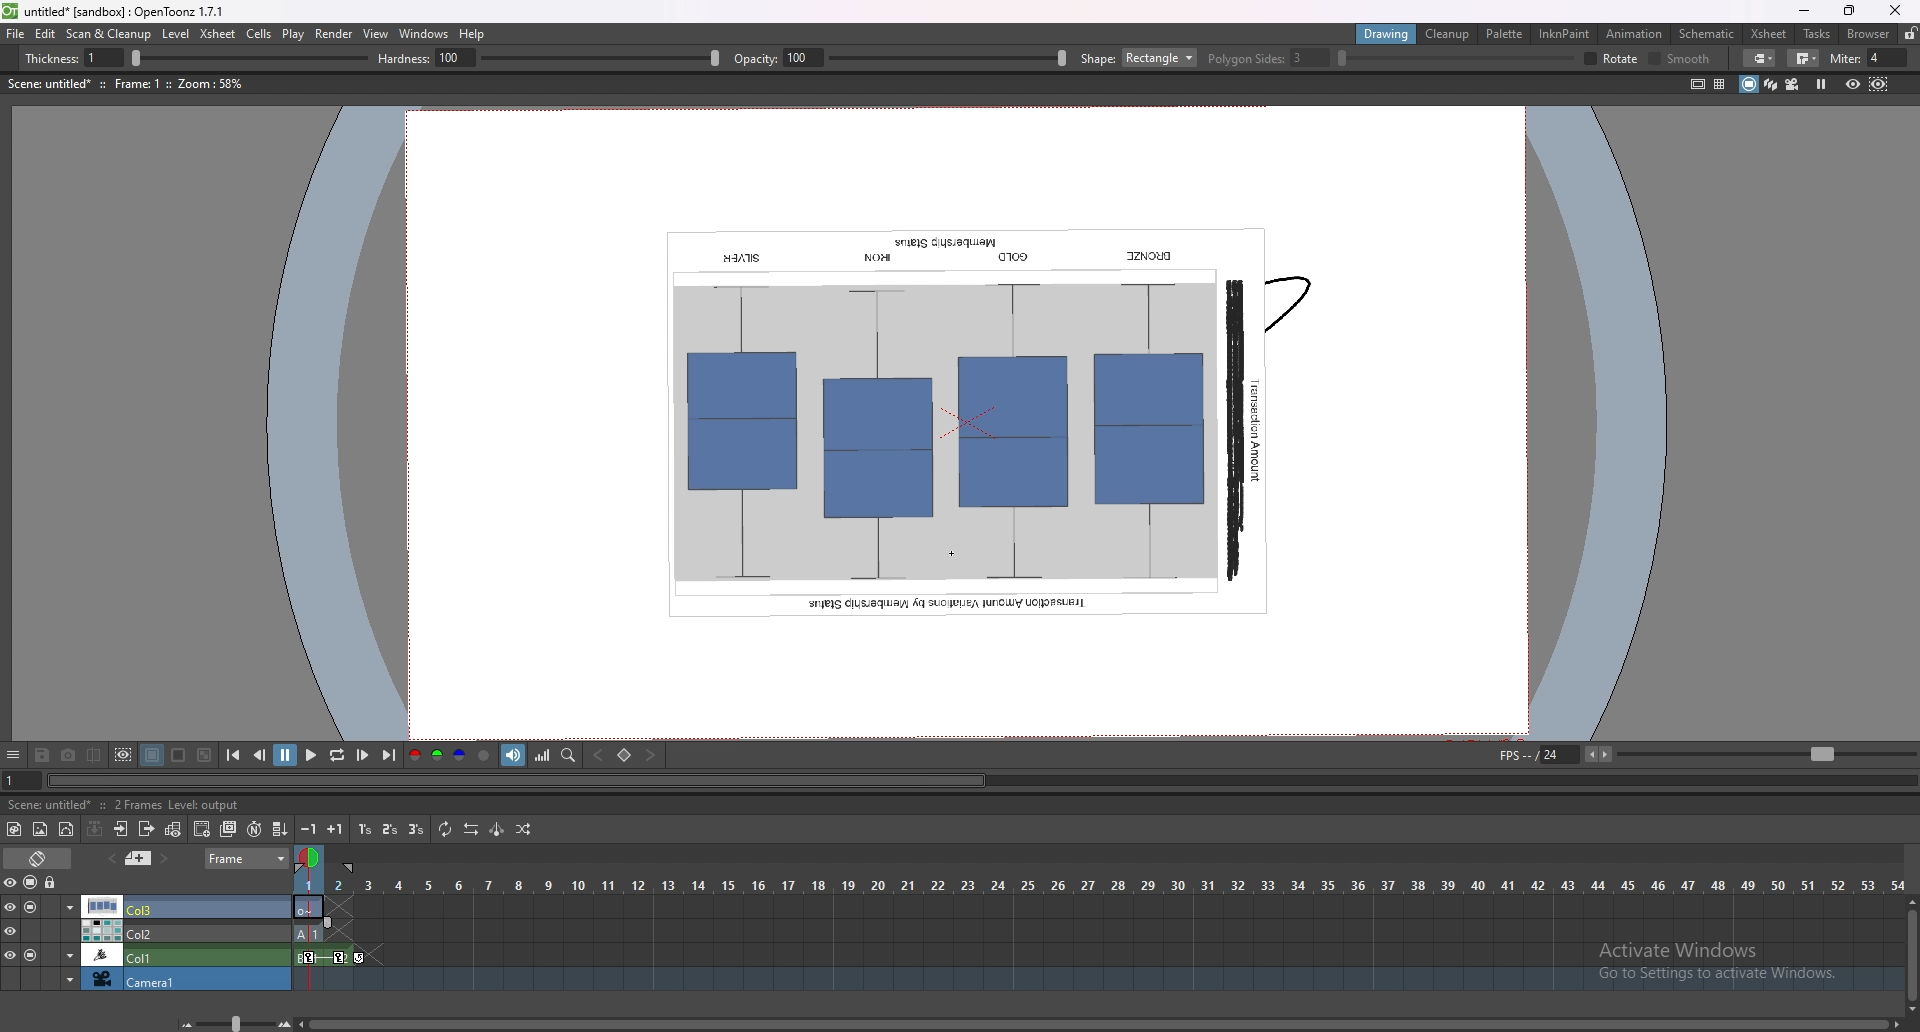 This screenshot has width=1920, height=1032. I want to click on tasks, so click(1816, 35).